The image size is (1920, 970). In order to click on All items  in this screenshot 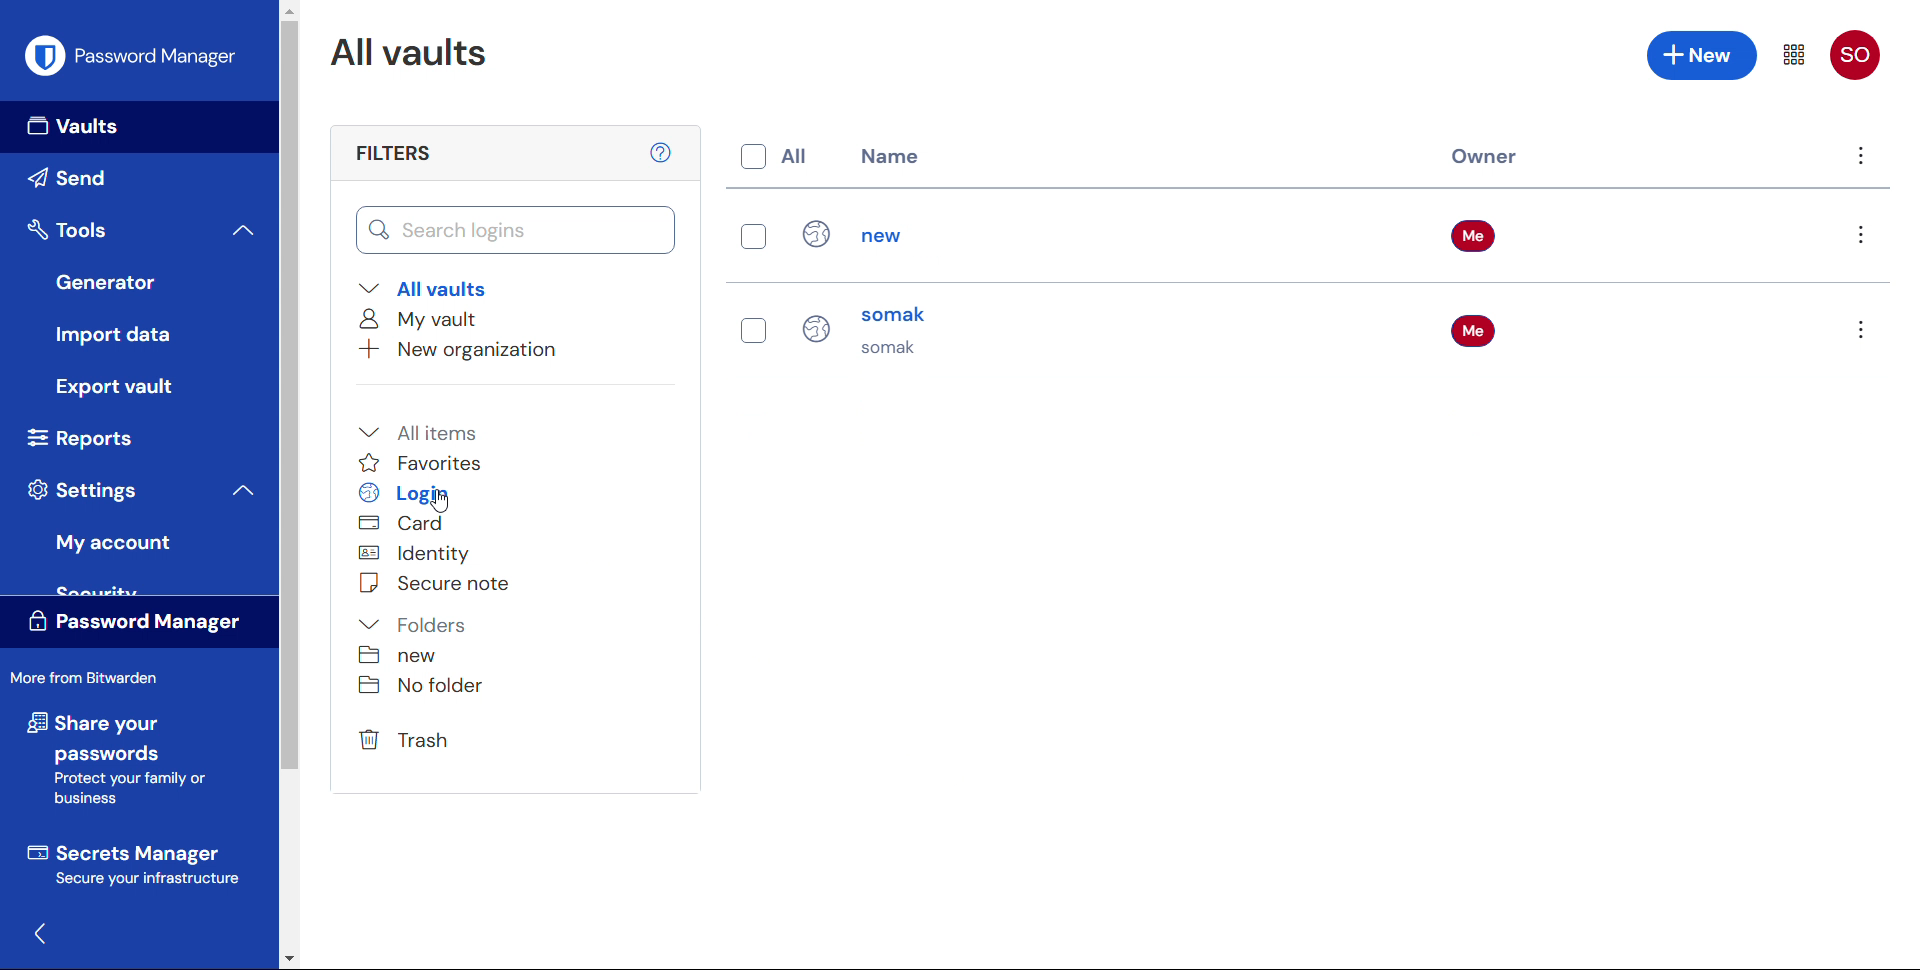, I will do `click(422, 434)`.